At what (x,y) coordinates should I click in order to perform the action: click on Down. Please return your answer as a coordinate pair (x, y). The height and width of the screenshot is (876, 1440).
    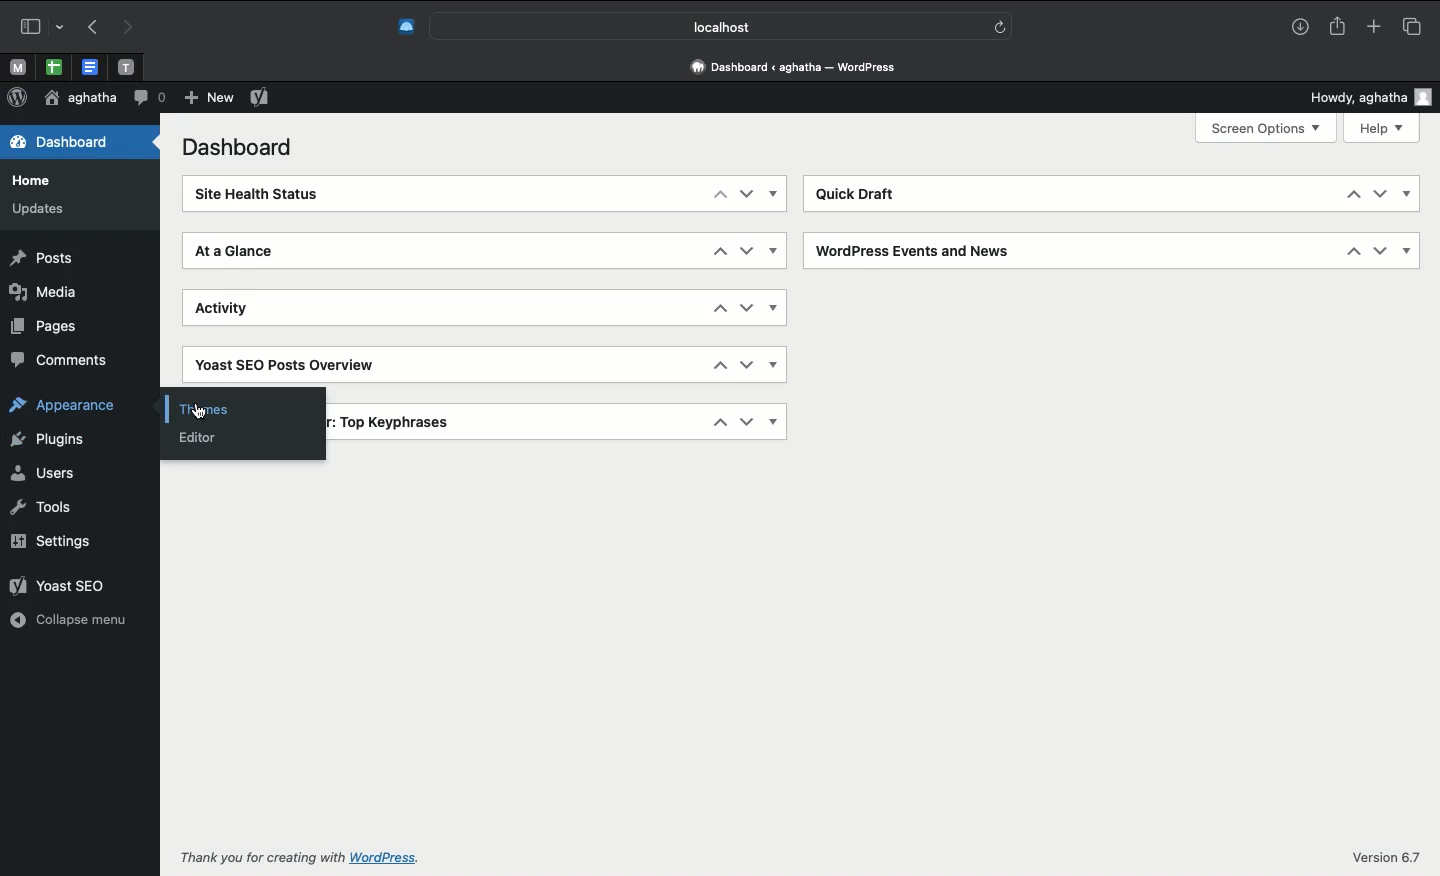
    Looking at the image, I should click on (1380, 251).